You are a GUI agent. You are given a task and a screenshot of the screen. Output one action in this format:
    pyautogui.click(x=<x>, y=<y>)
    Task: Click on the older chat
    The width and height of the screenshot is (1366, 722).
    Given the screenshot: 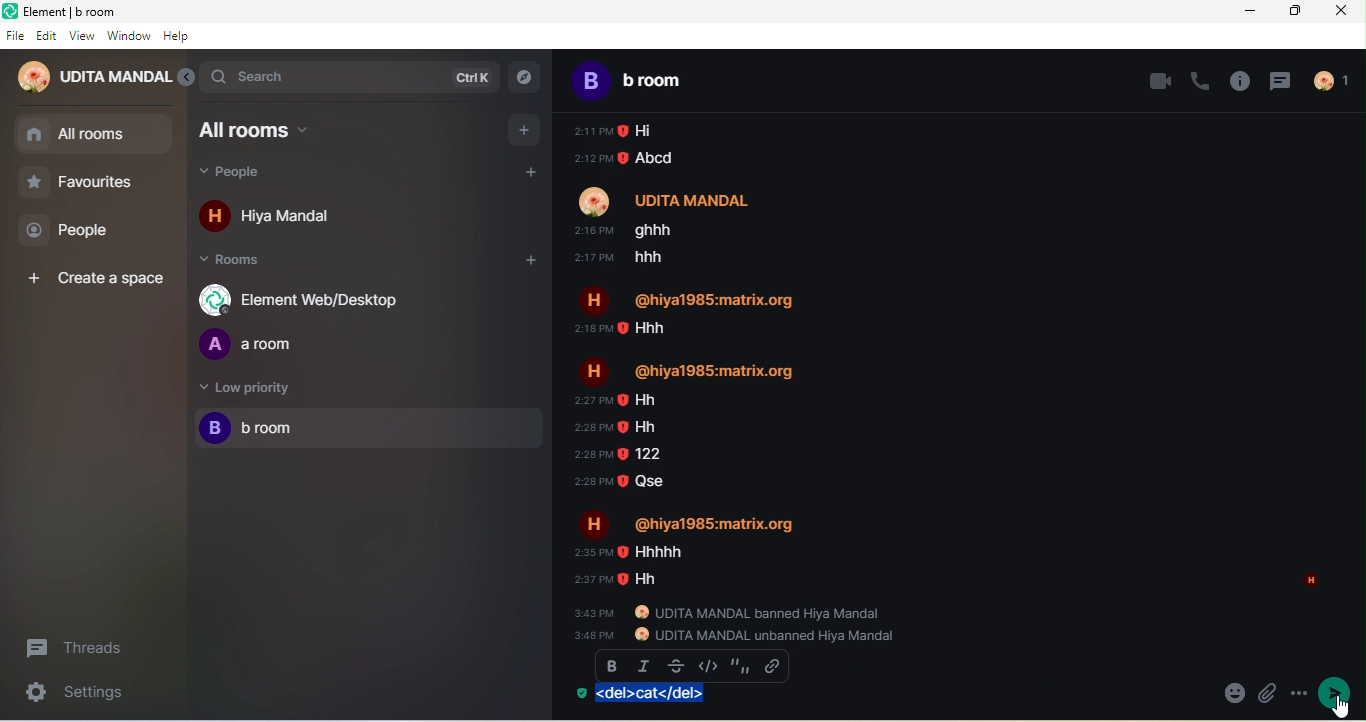 What is the action you would take?
    pyautogui.click(x=952, y=379)
    